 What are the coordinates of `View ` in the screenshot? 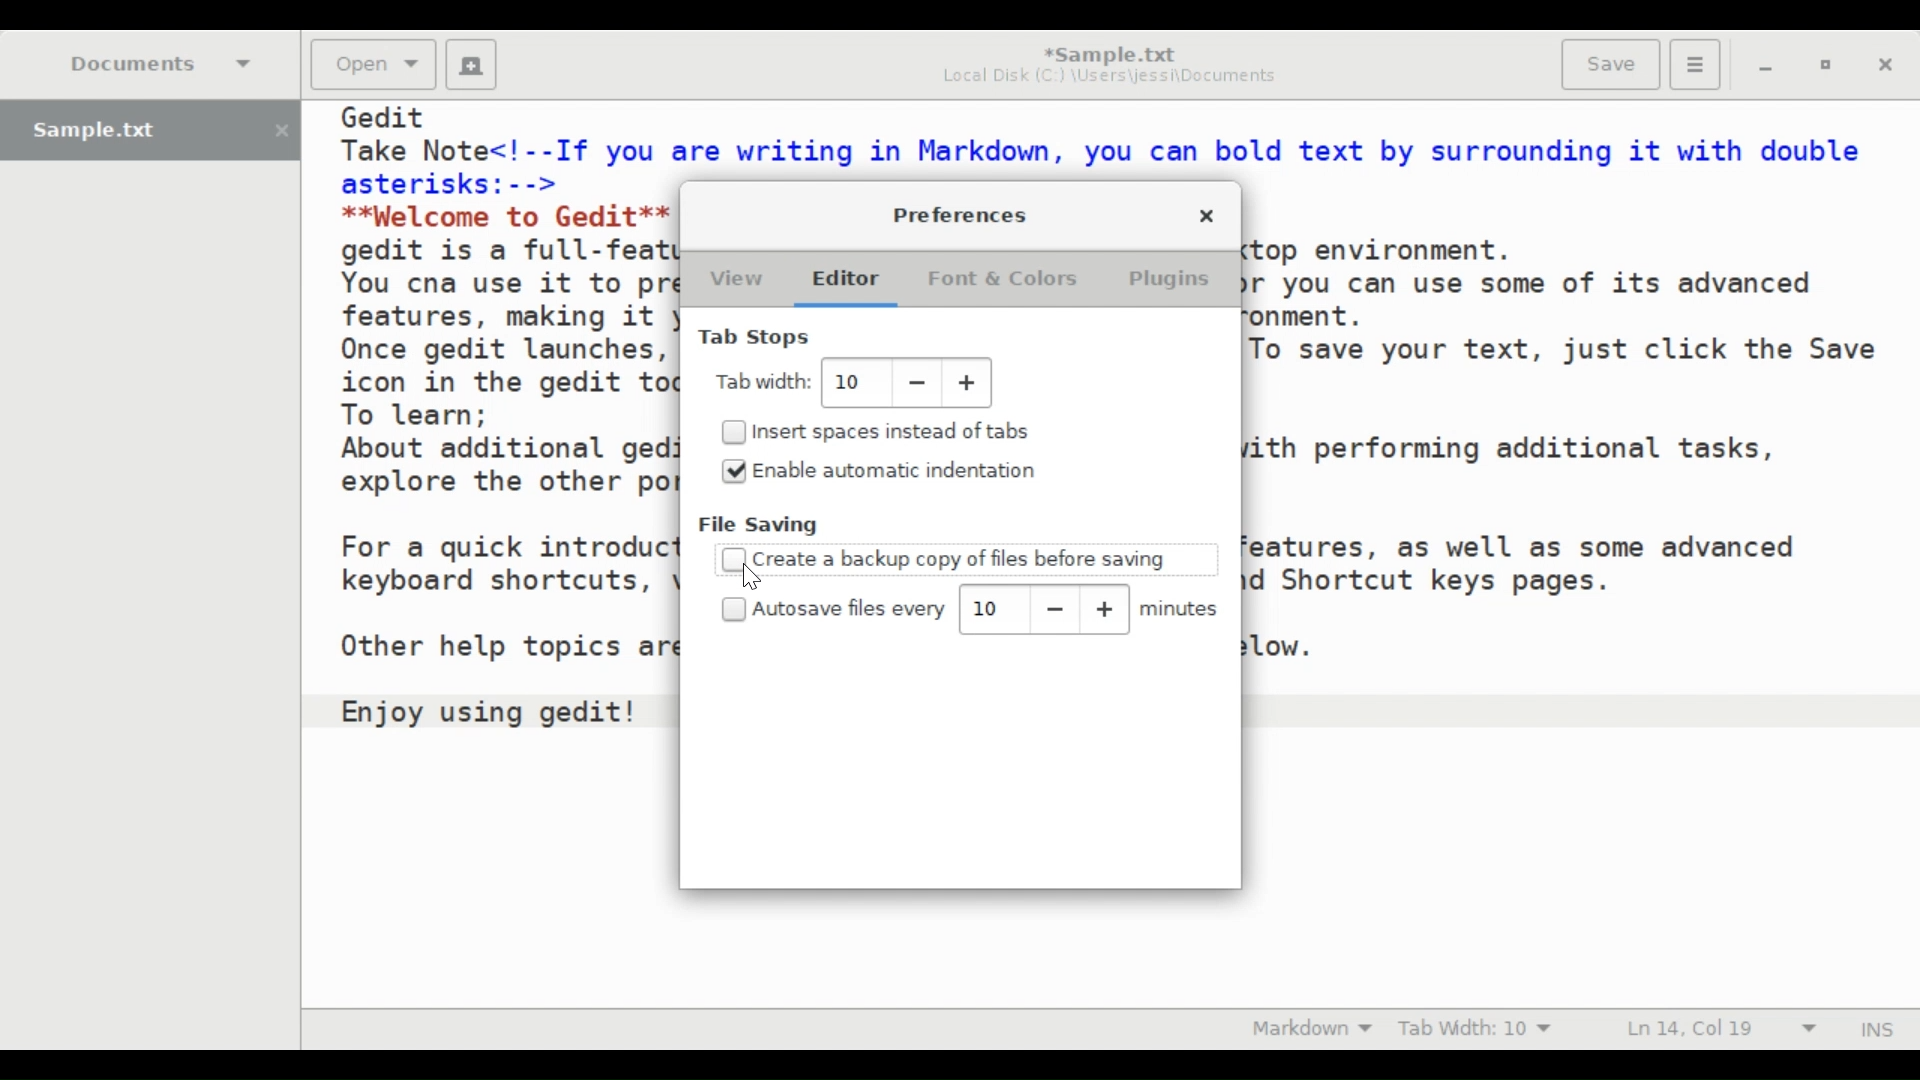 It's located at (735, 281).